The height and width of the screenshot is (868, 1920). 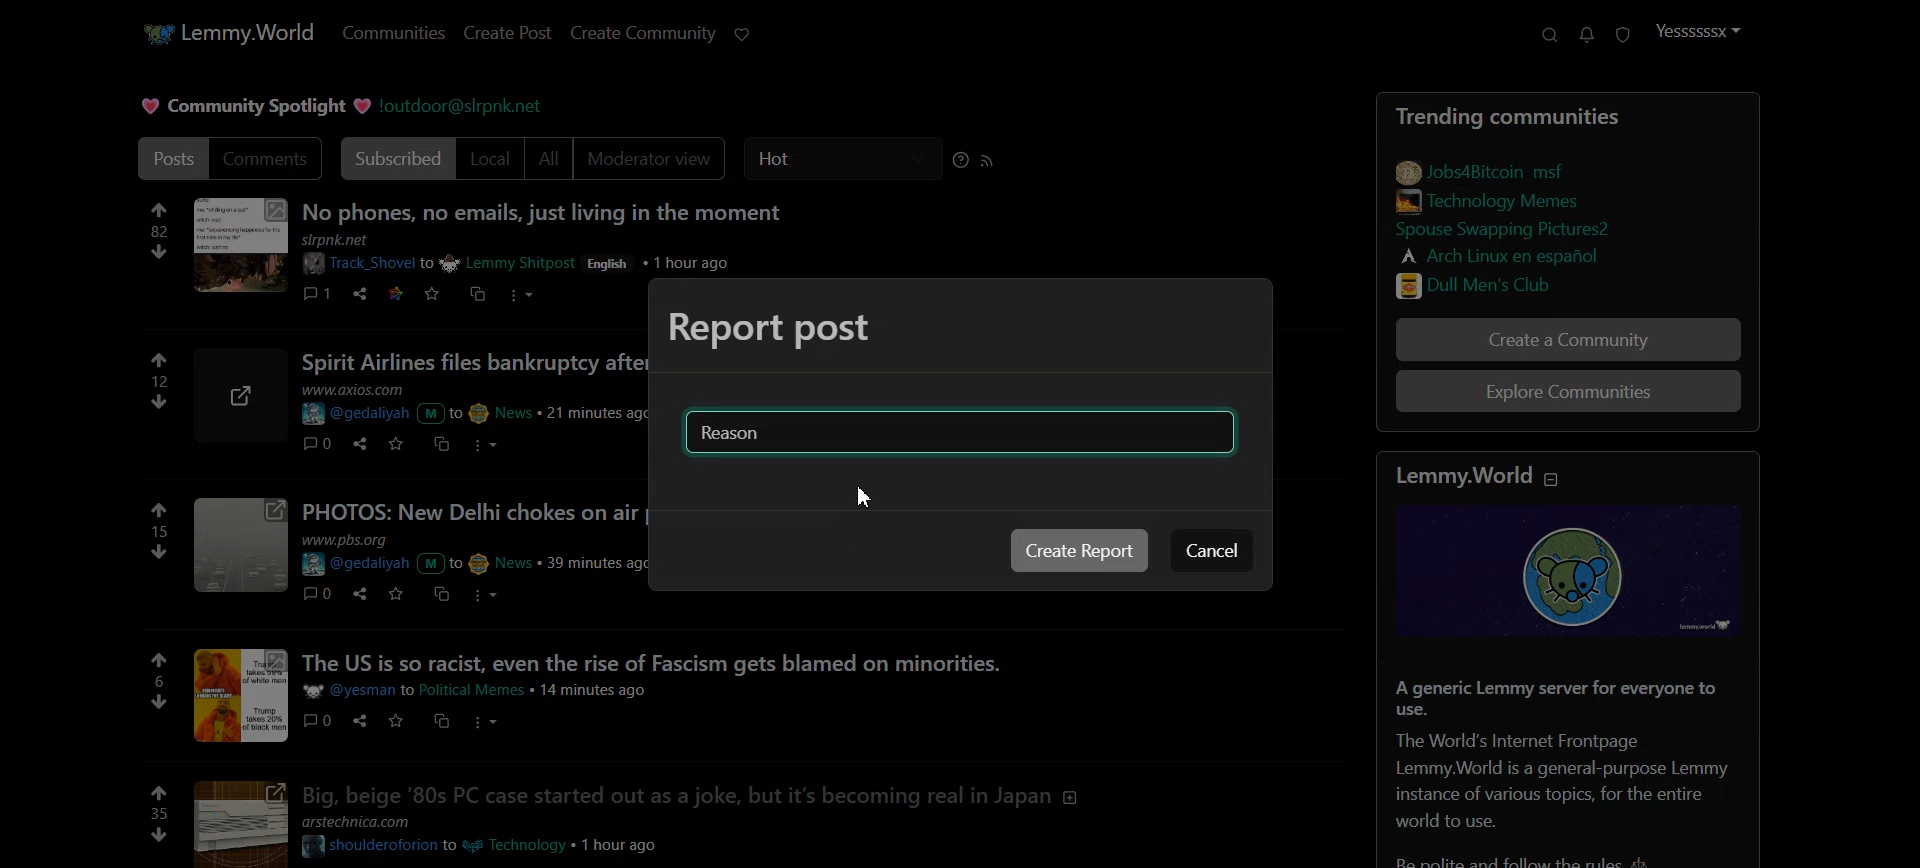 What do you see at coordinates (743, 34) in the screenshot?
I see `Support Limmy` at bounding box center [743, 34].